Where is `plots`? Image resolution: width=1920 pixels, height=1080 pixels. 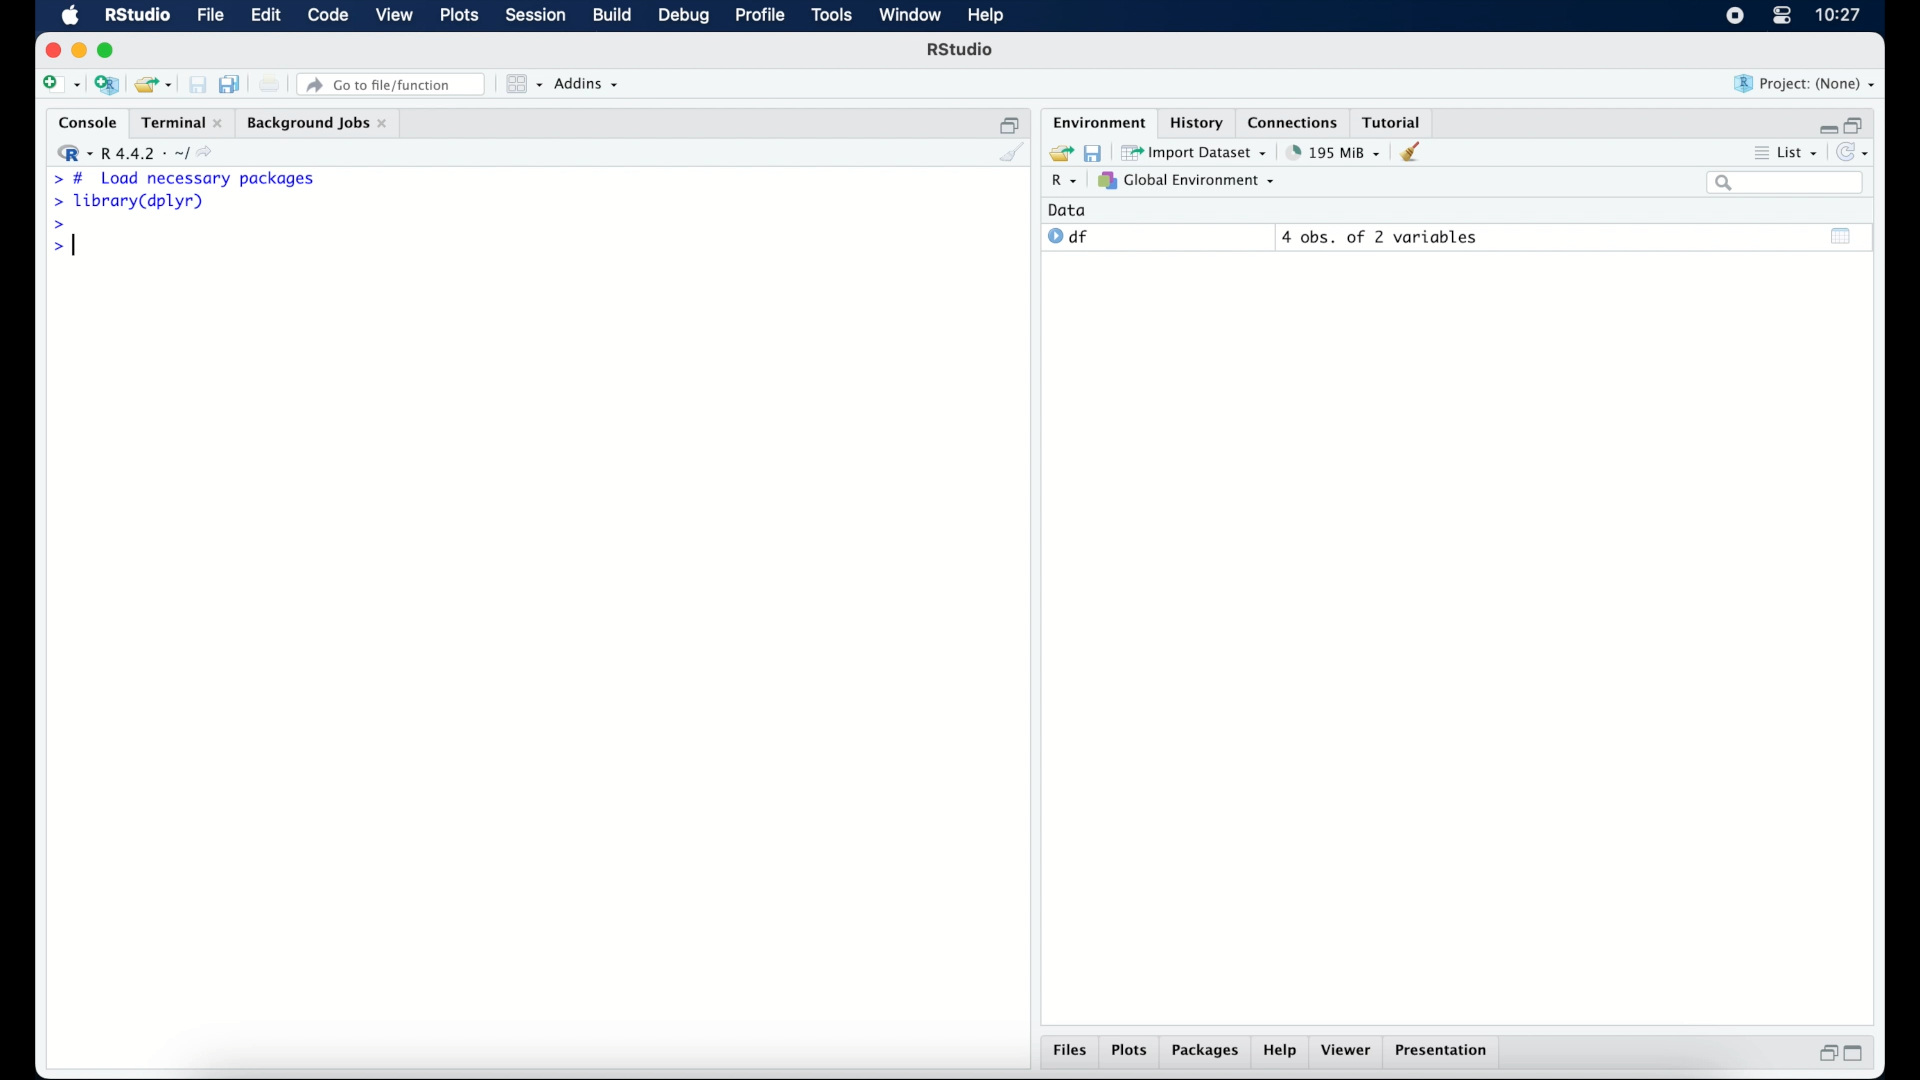 plots is located at coordinates (462, 17).